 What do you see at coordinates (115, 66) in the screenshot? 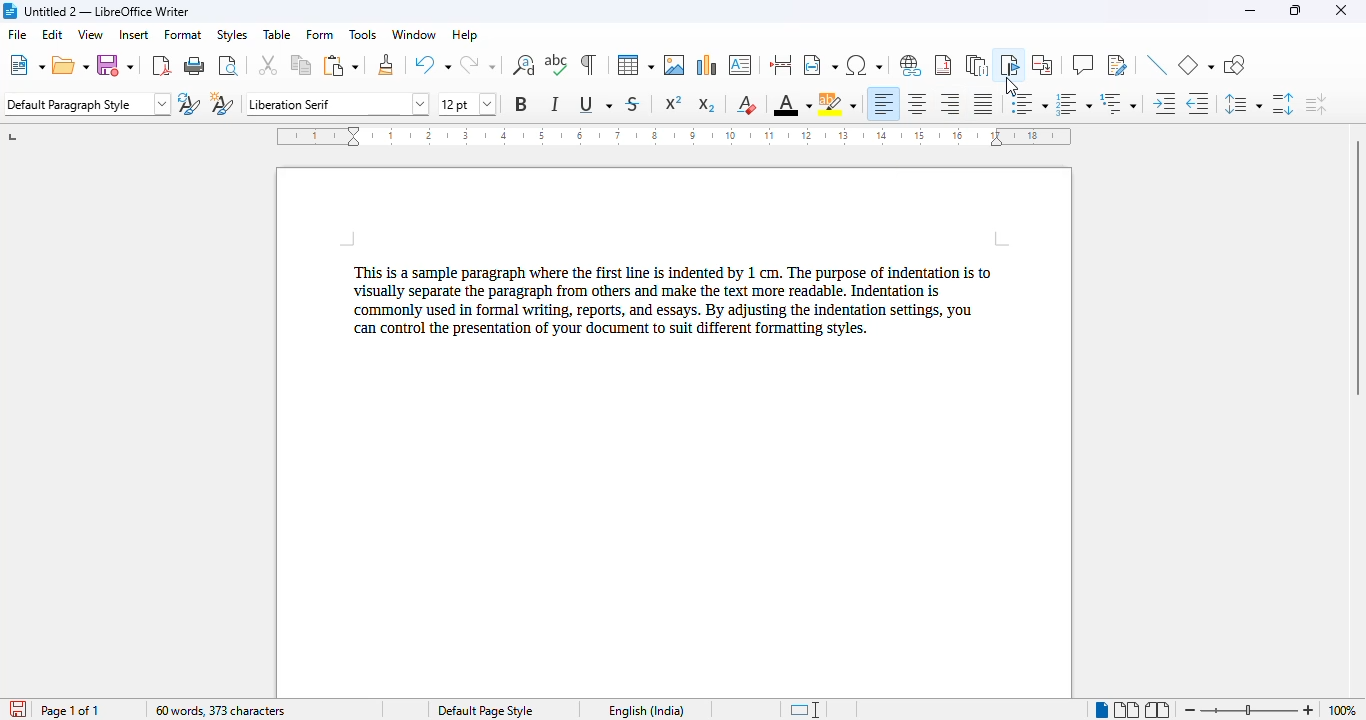
I see `save` at bounding box center [115, 66].